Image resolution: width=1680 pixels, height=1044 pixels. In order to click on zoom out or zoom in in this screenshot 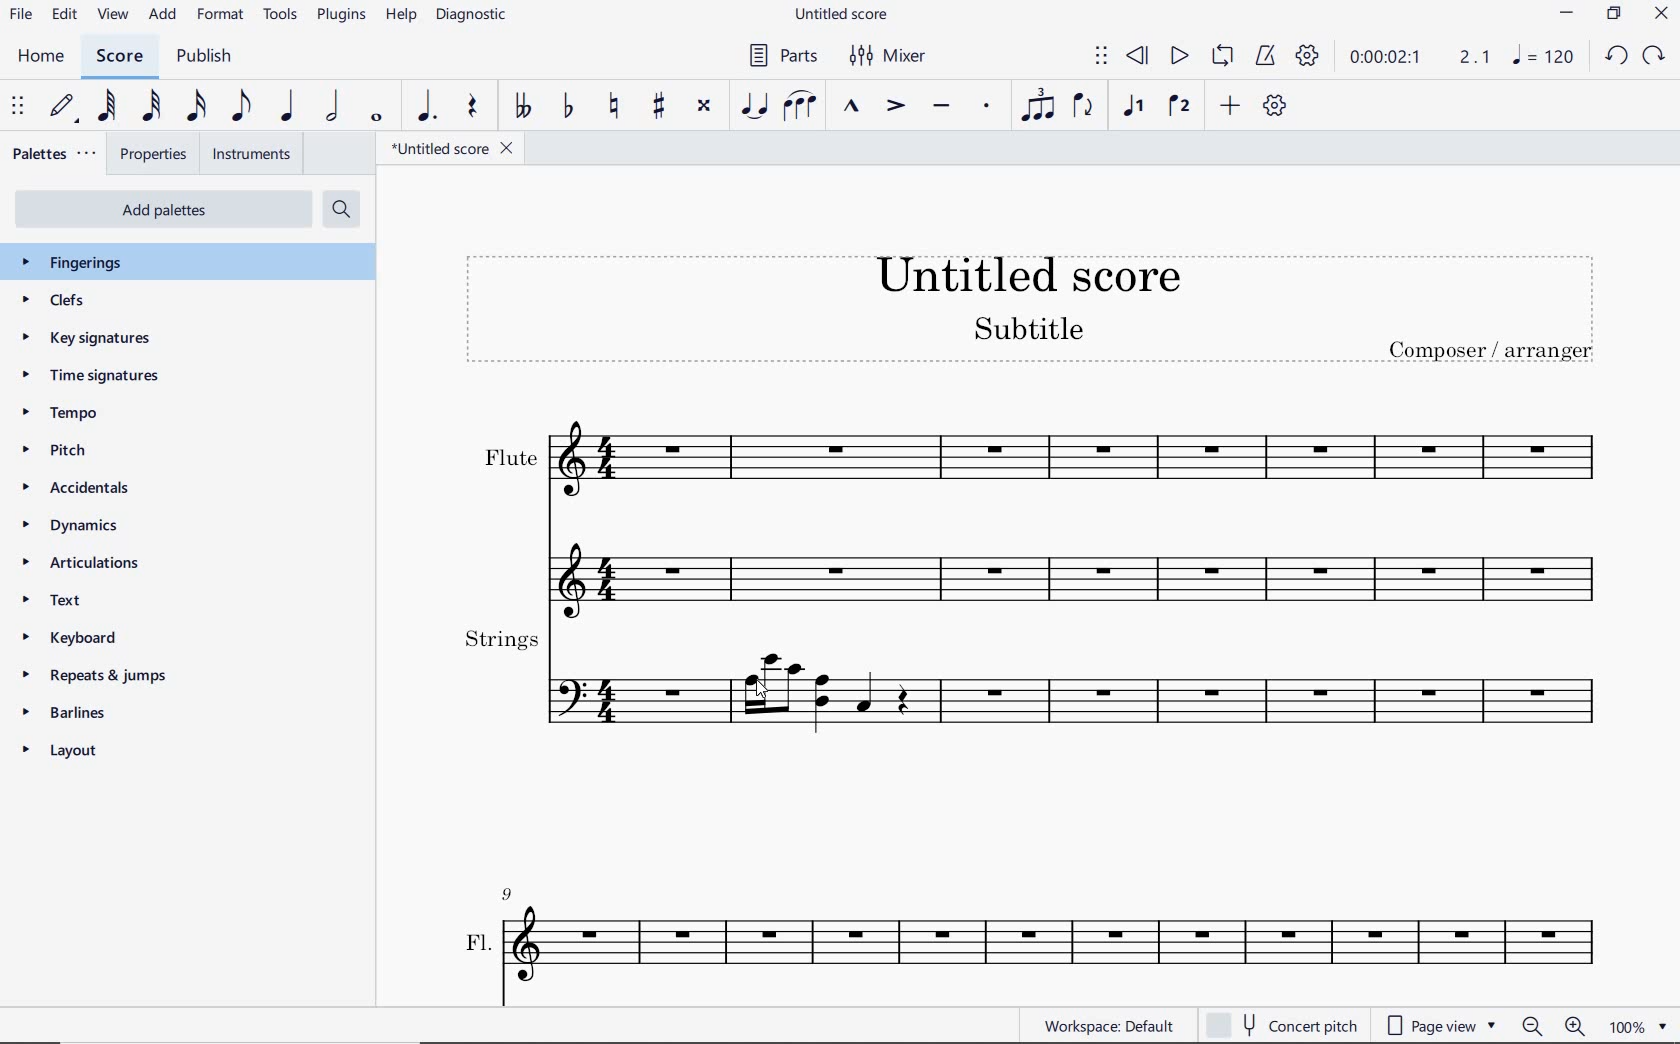, I will do `click(1554, 1025)`.